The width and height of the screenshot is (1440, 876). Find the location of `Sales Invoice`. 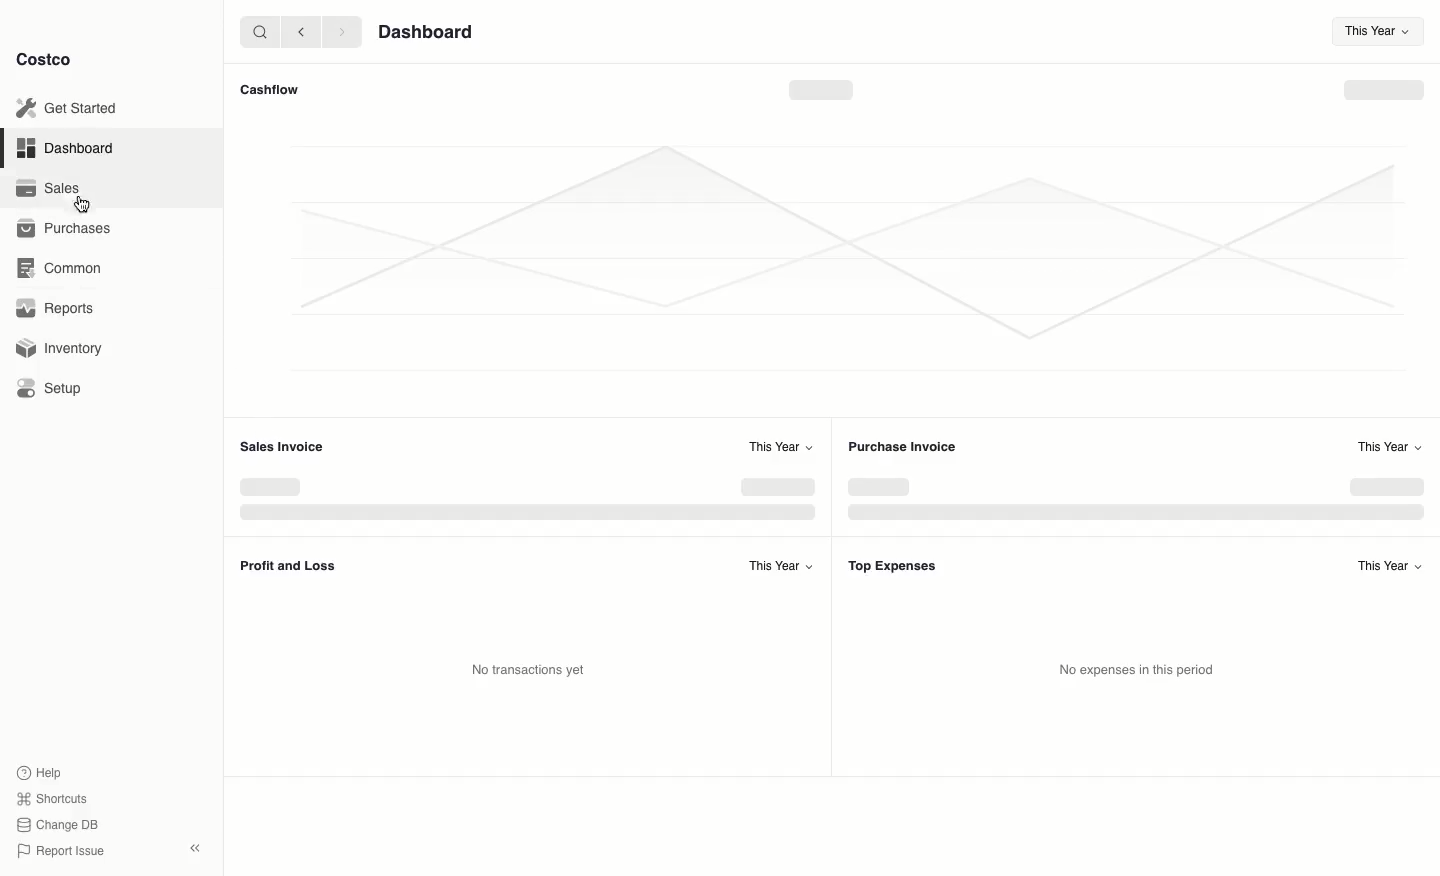

Sales Invoice is located at coordinates (287, 448).